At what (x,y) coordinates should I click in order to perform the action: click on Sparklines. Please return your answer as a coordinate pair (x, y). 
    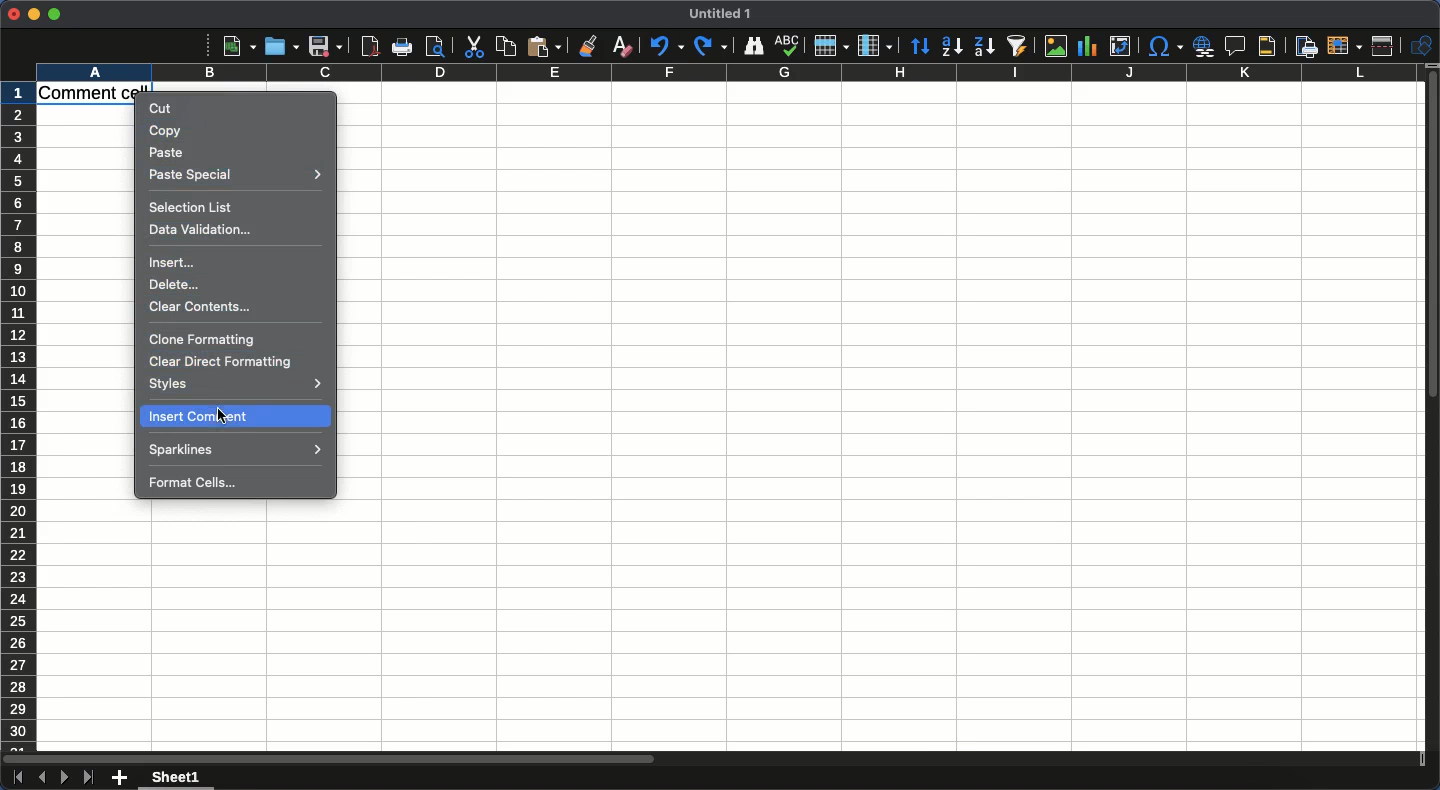
    Looking at the image, I should click on (238, 449).